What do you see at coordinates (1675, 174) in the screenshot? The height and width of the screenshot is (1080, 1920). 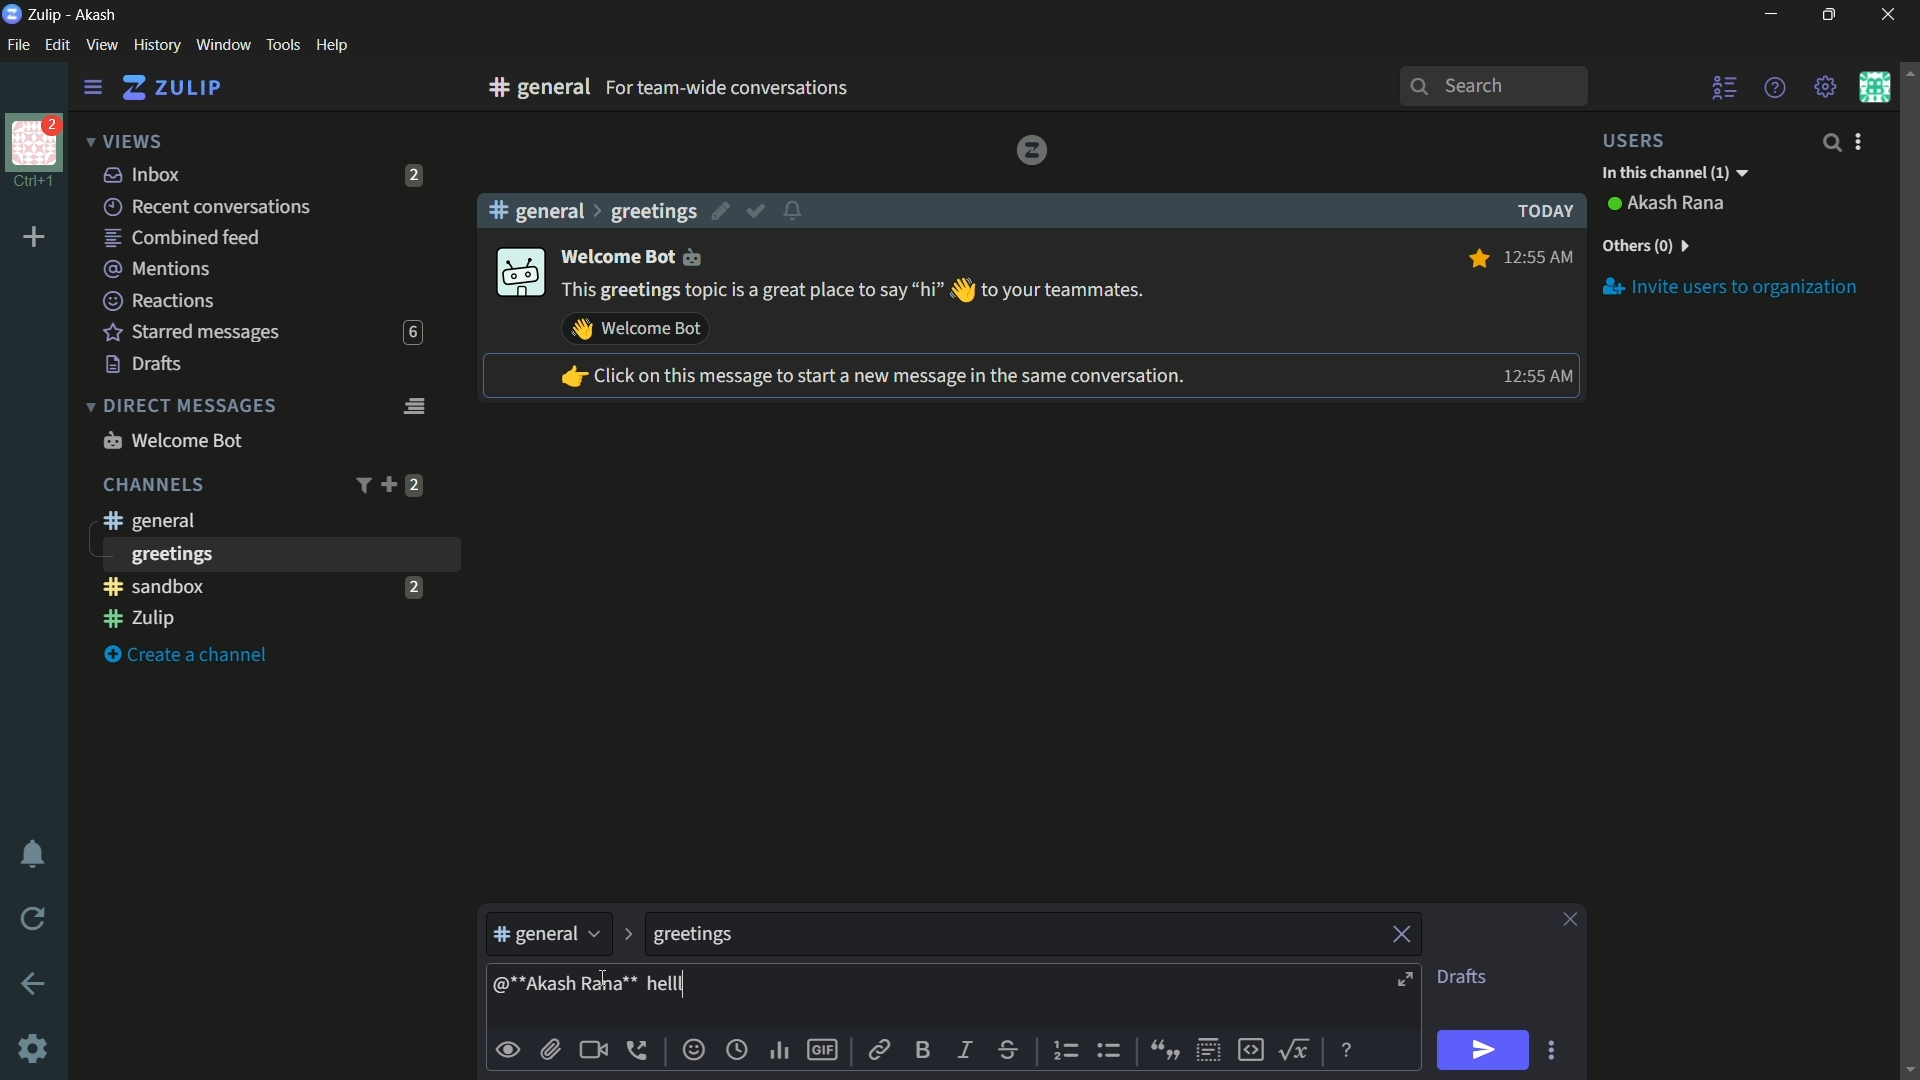 I see `in this channel` at bounding box center [1675, 174].